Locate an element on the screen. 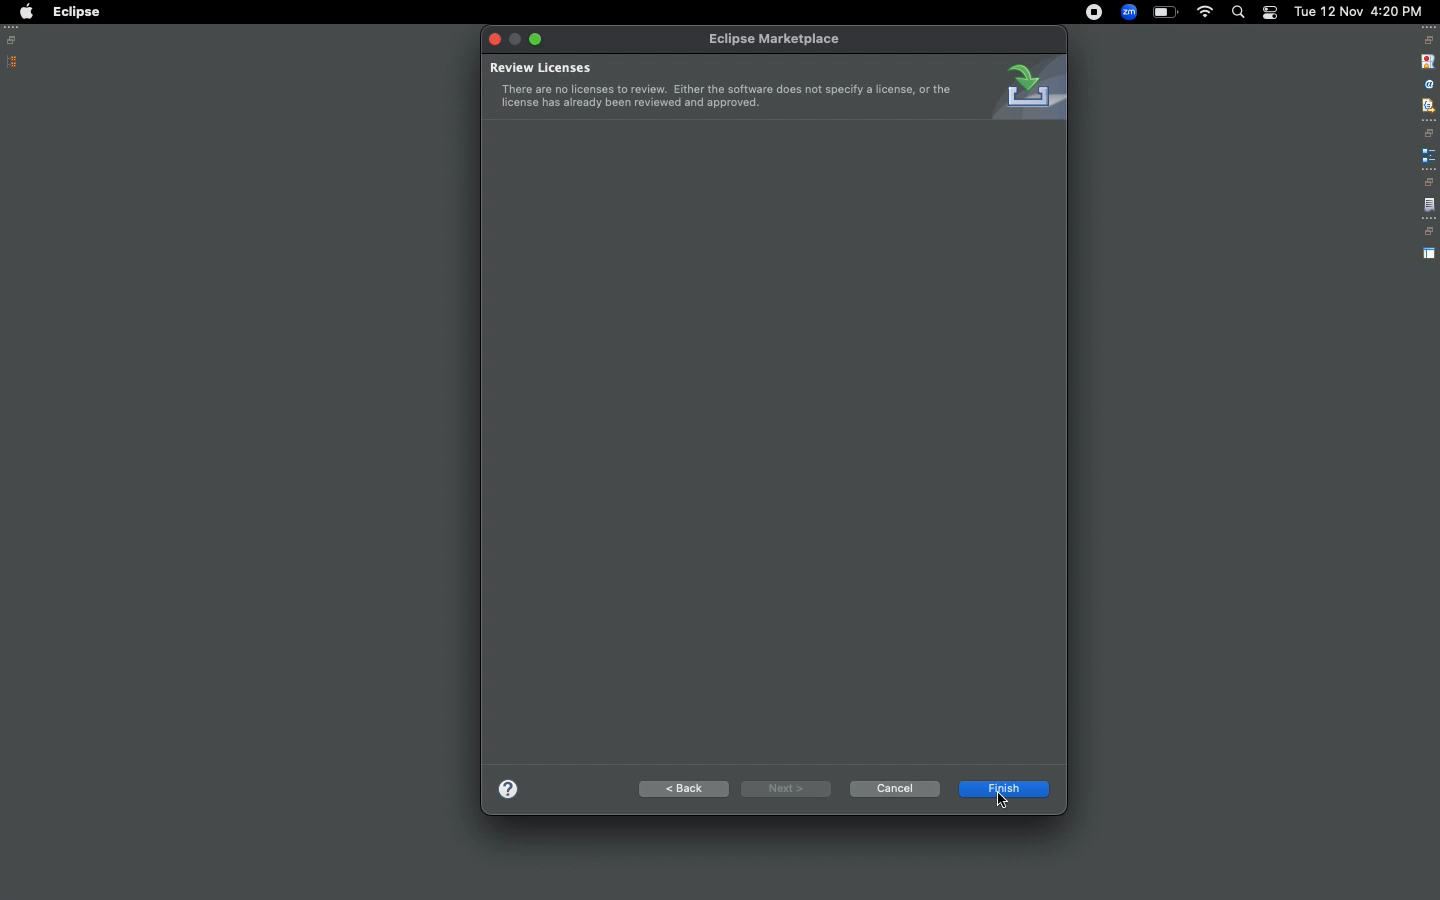  Charge is located at coordinates (1165, 13).